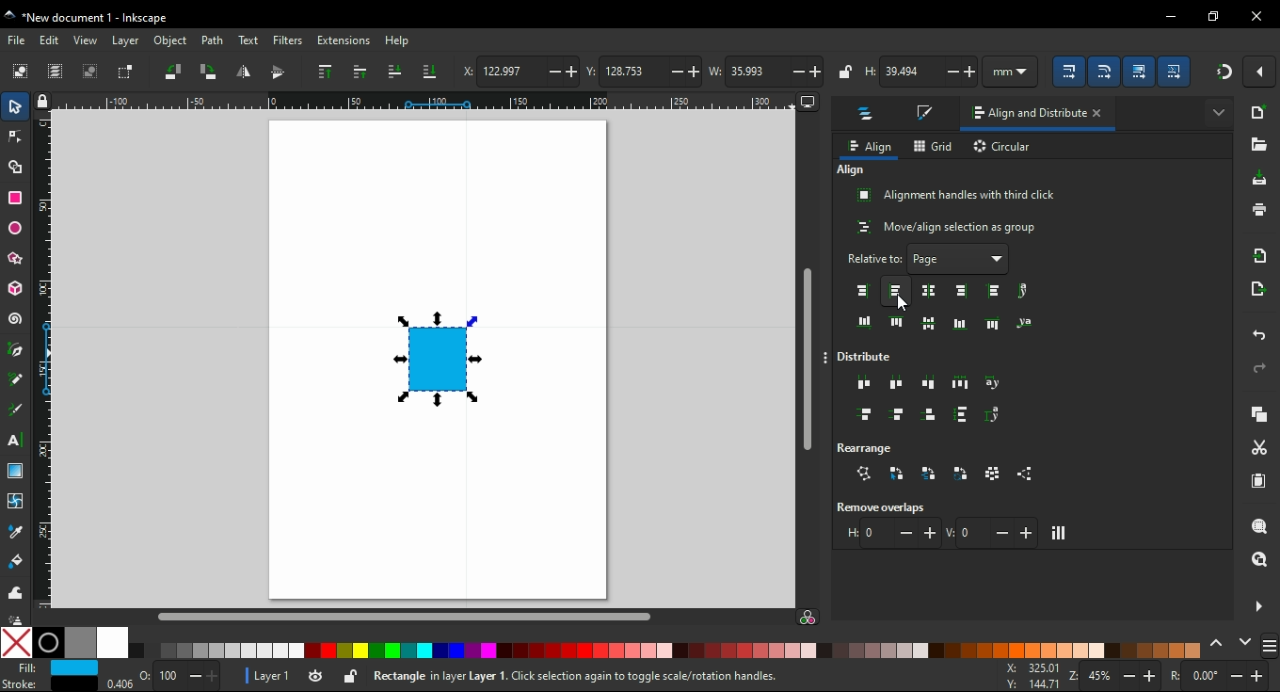 Image resolution: width=1280 pixels, height=692 pixels. What do you see at coordinates (639, 675) in the screenshot?
I see `Keyboard shortcuts` at bounding box center [639, 675].